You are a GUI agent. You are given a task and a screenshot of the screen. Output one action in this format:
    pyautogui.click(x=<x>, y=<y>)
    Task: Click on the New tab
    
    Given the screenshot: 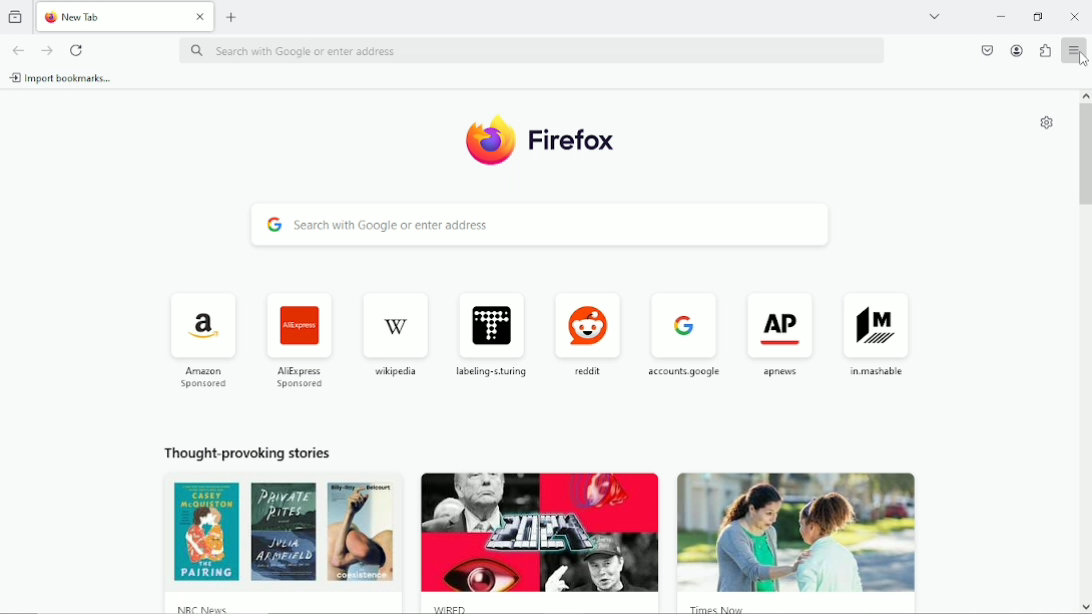 What is the action you would take?
    pyautogui.click(x=232, y=17)
    